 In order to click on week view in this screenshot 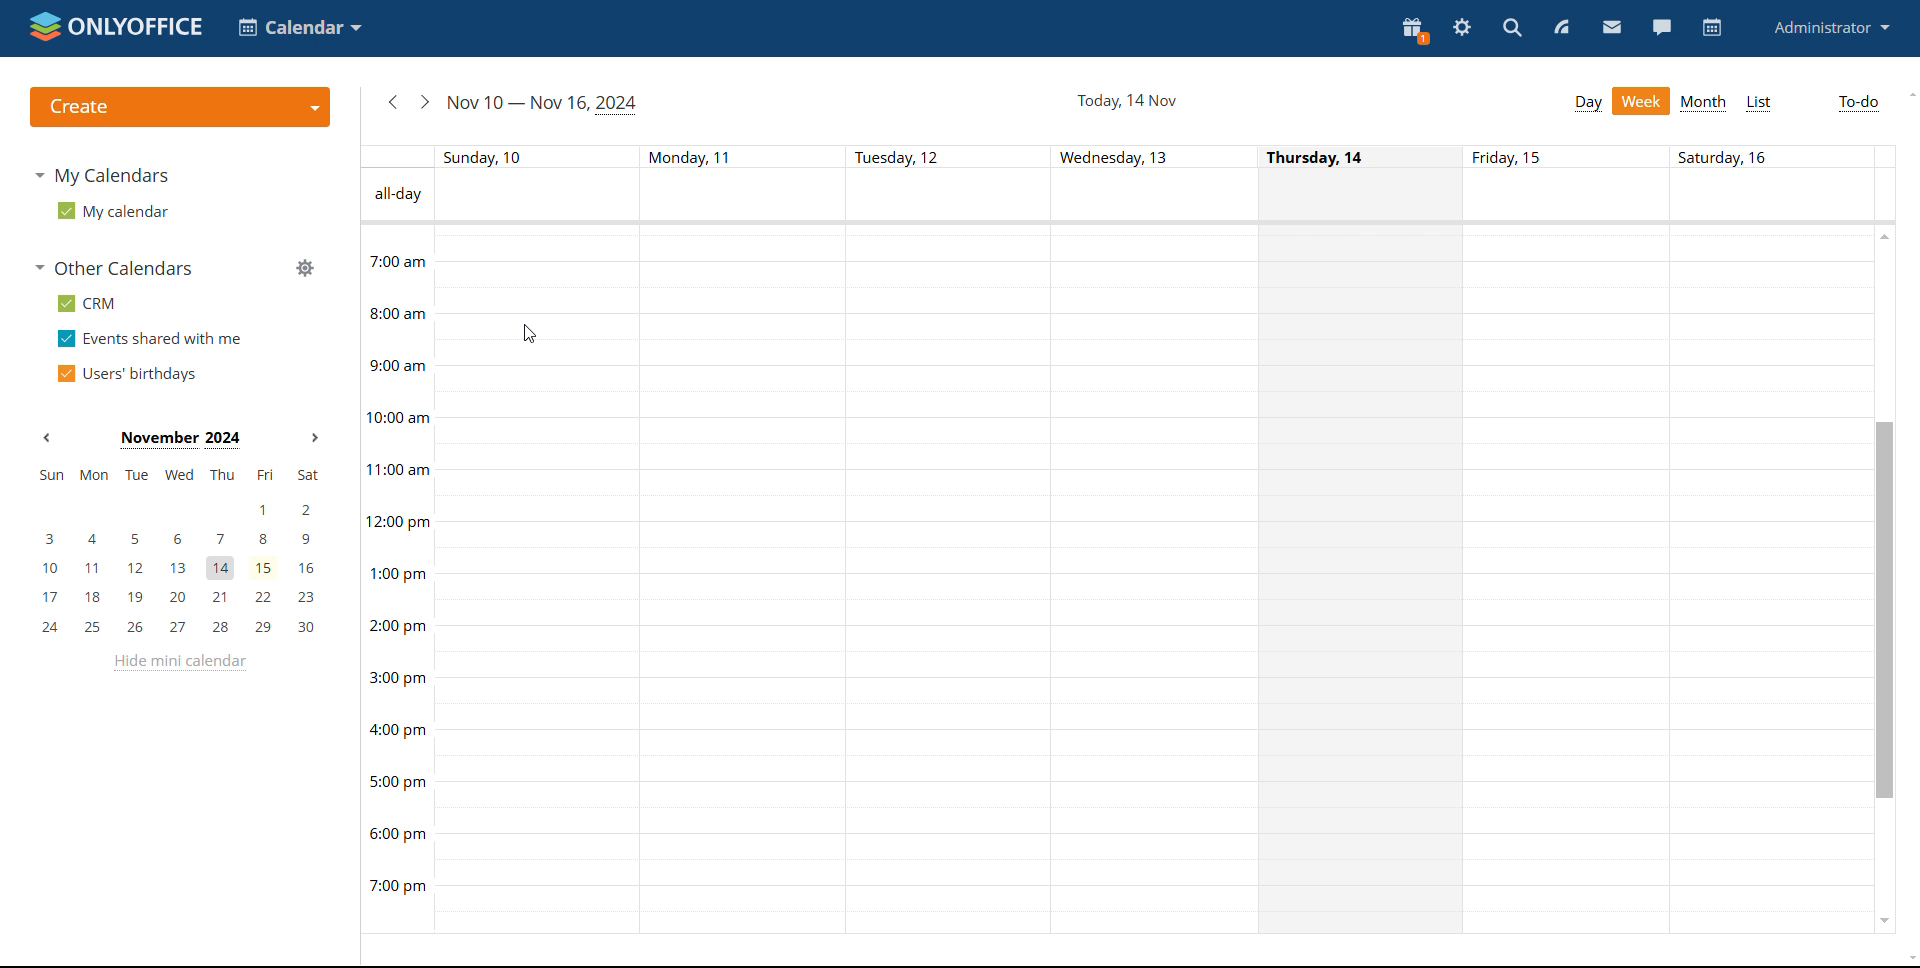, I will do `click(1643, 101)`.